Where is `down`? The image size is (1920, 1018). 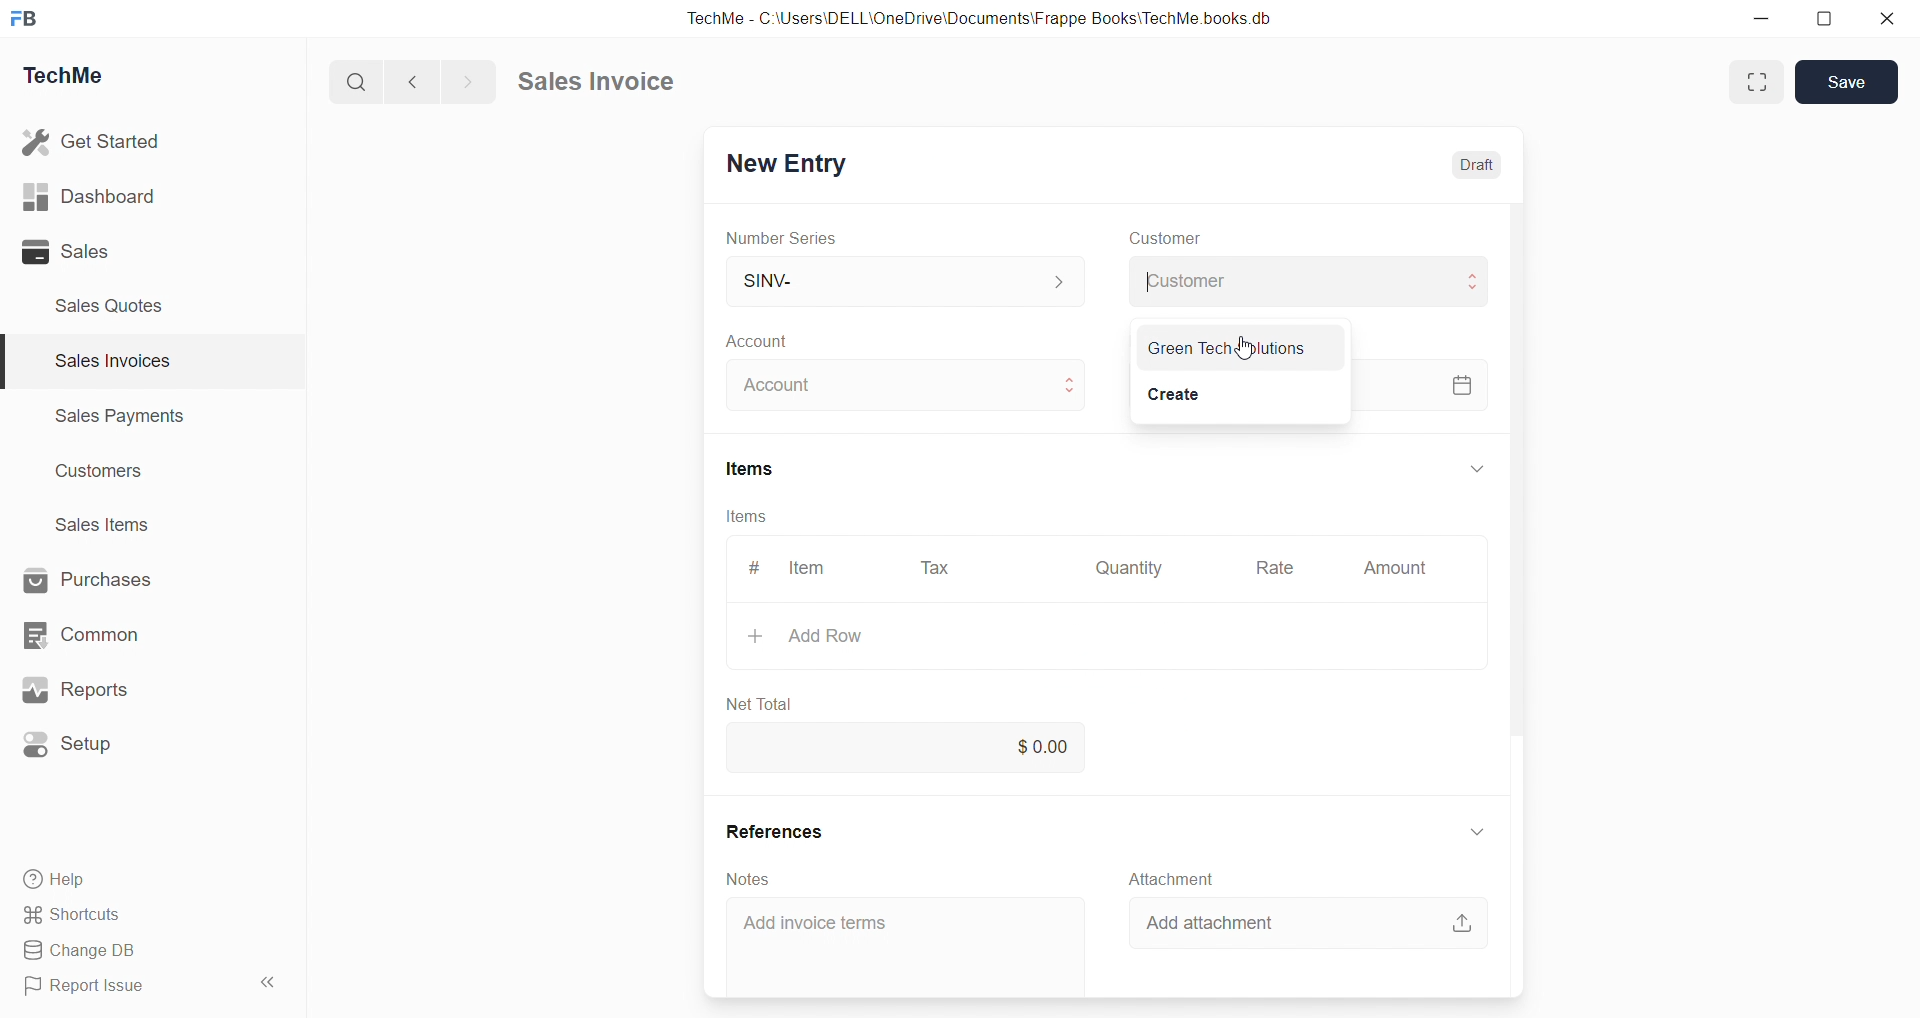
down is located at coordinates (1475, 834).